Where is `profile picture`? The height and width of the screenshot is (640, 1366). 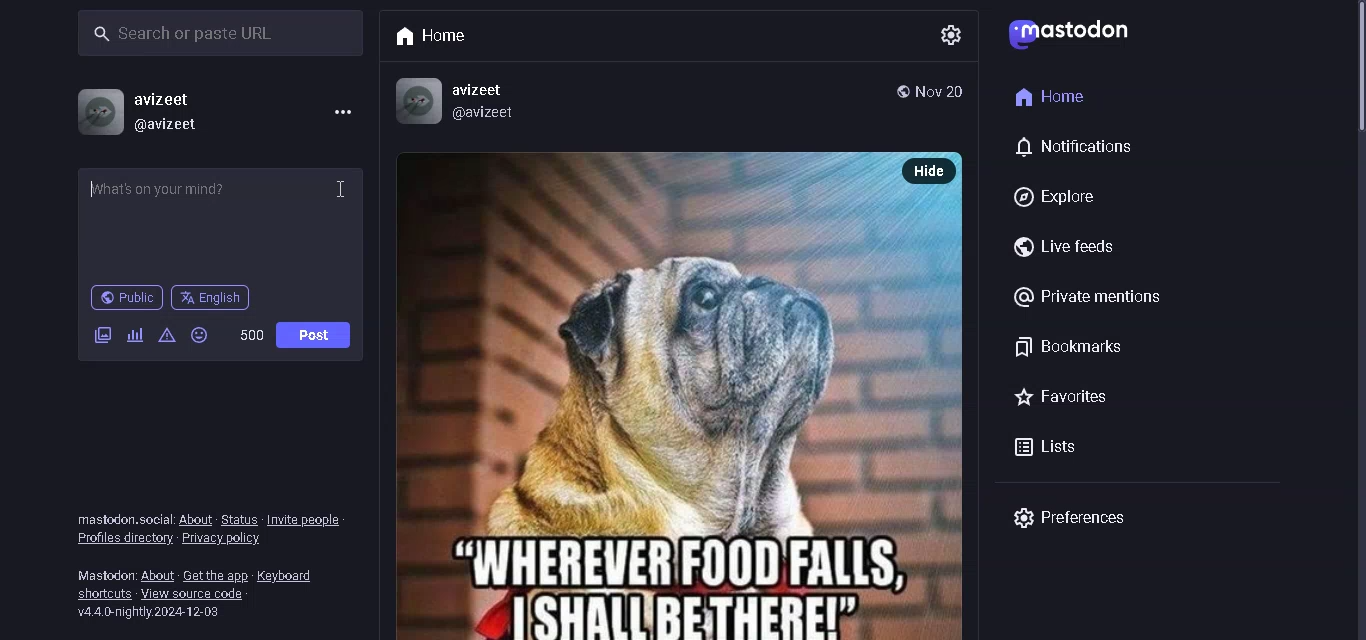
profile picture is located at coordinates (99, 110).